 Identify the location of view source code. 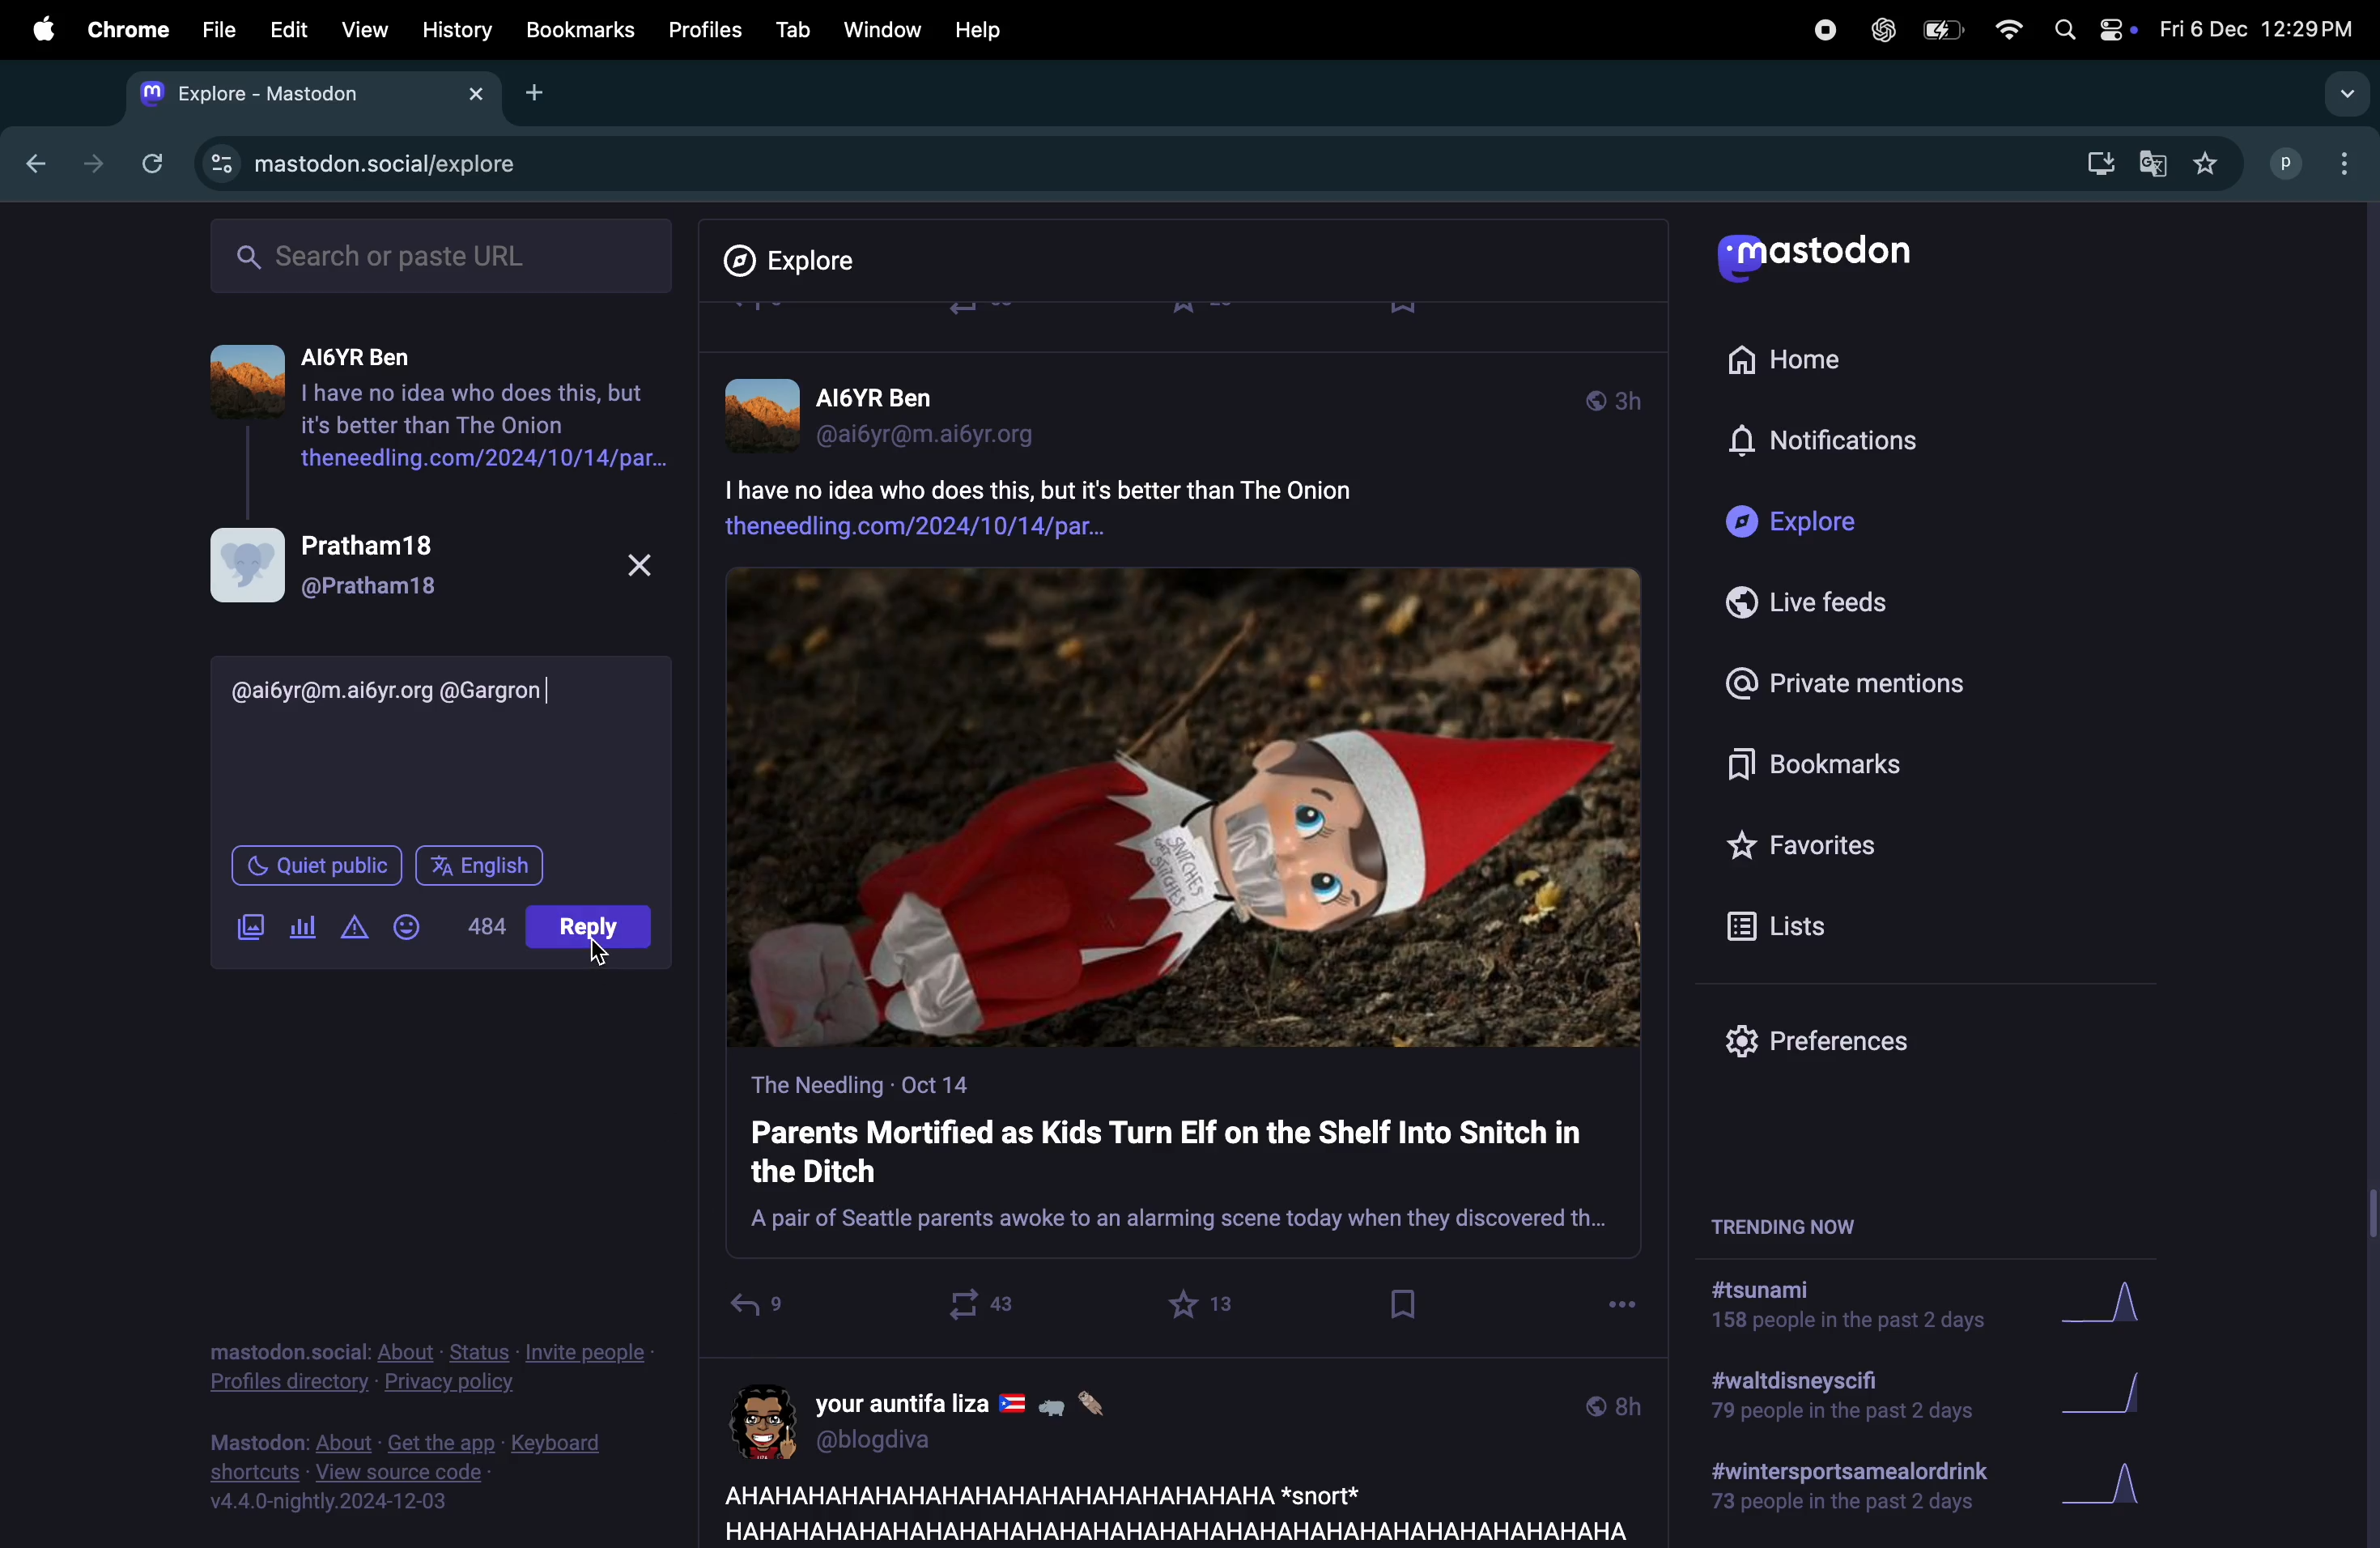
(423, 1472).